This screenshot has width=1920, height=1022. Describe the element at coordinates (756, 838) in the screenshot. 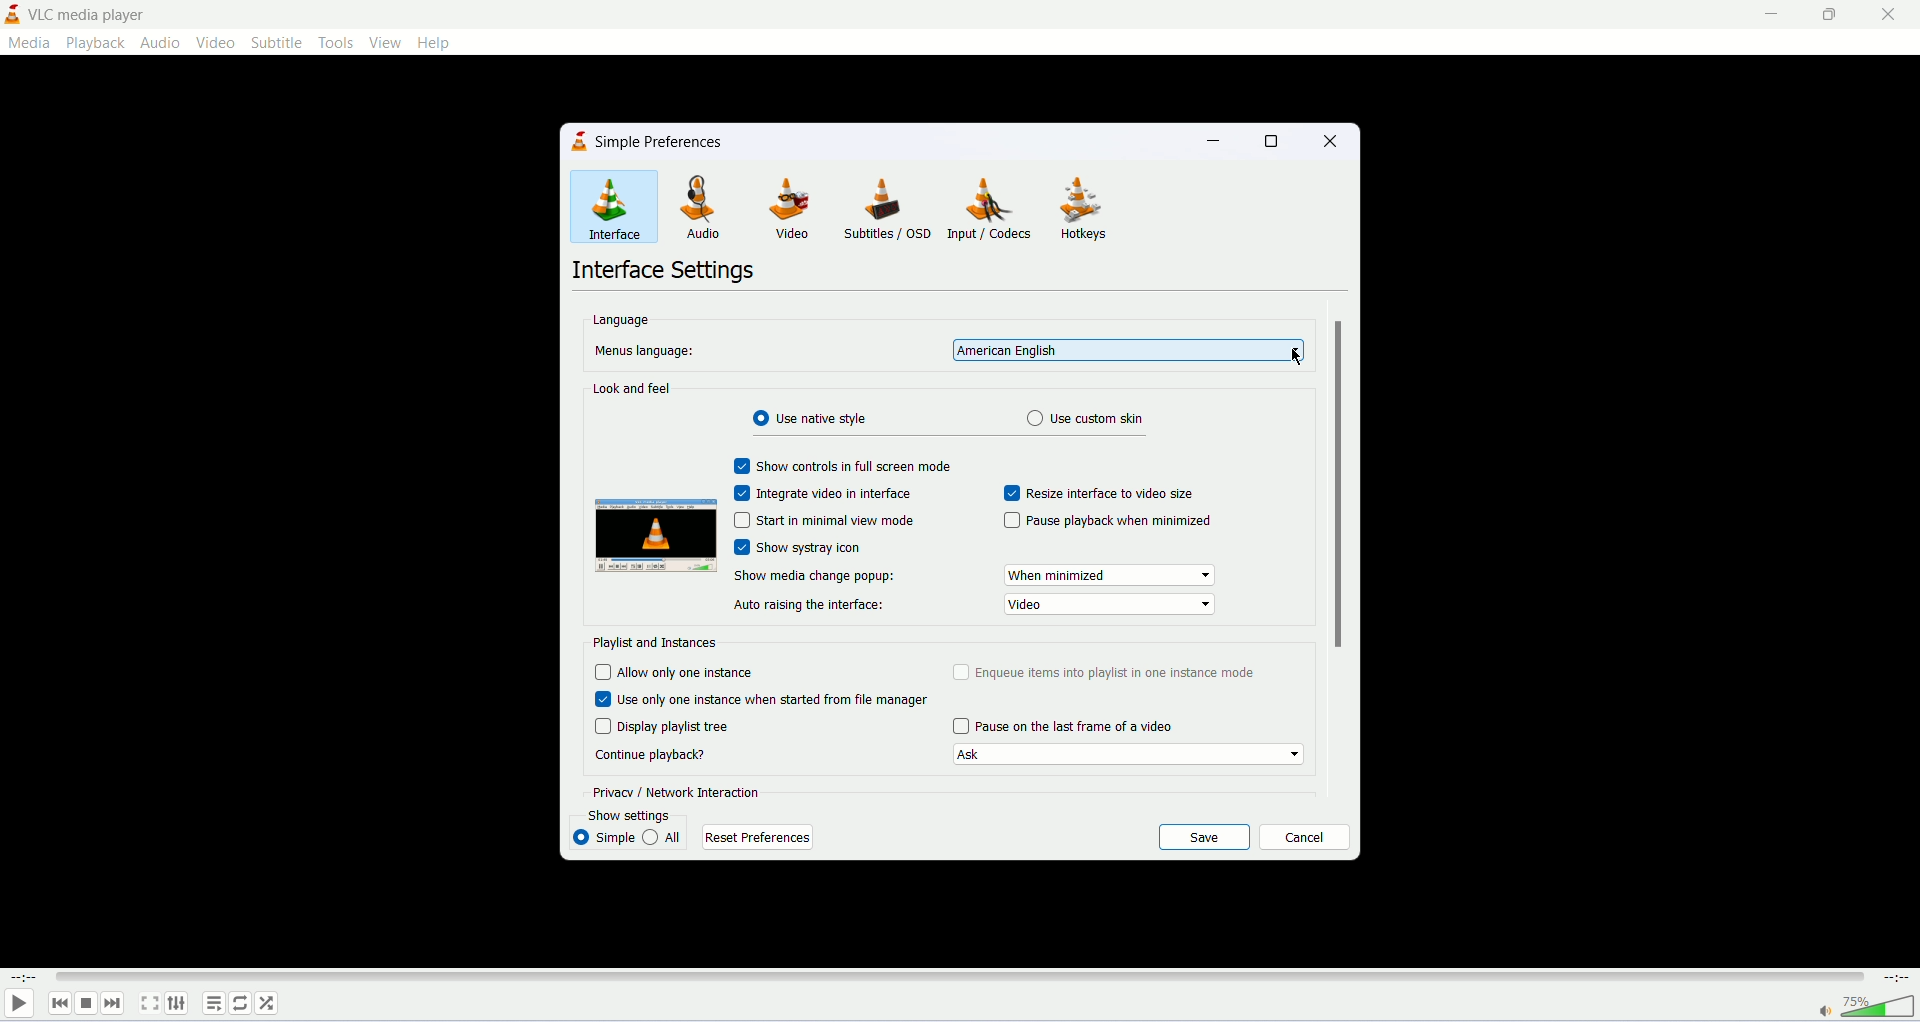

I see `reset preferences` at that location.